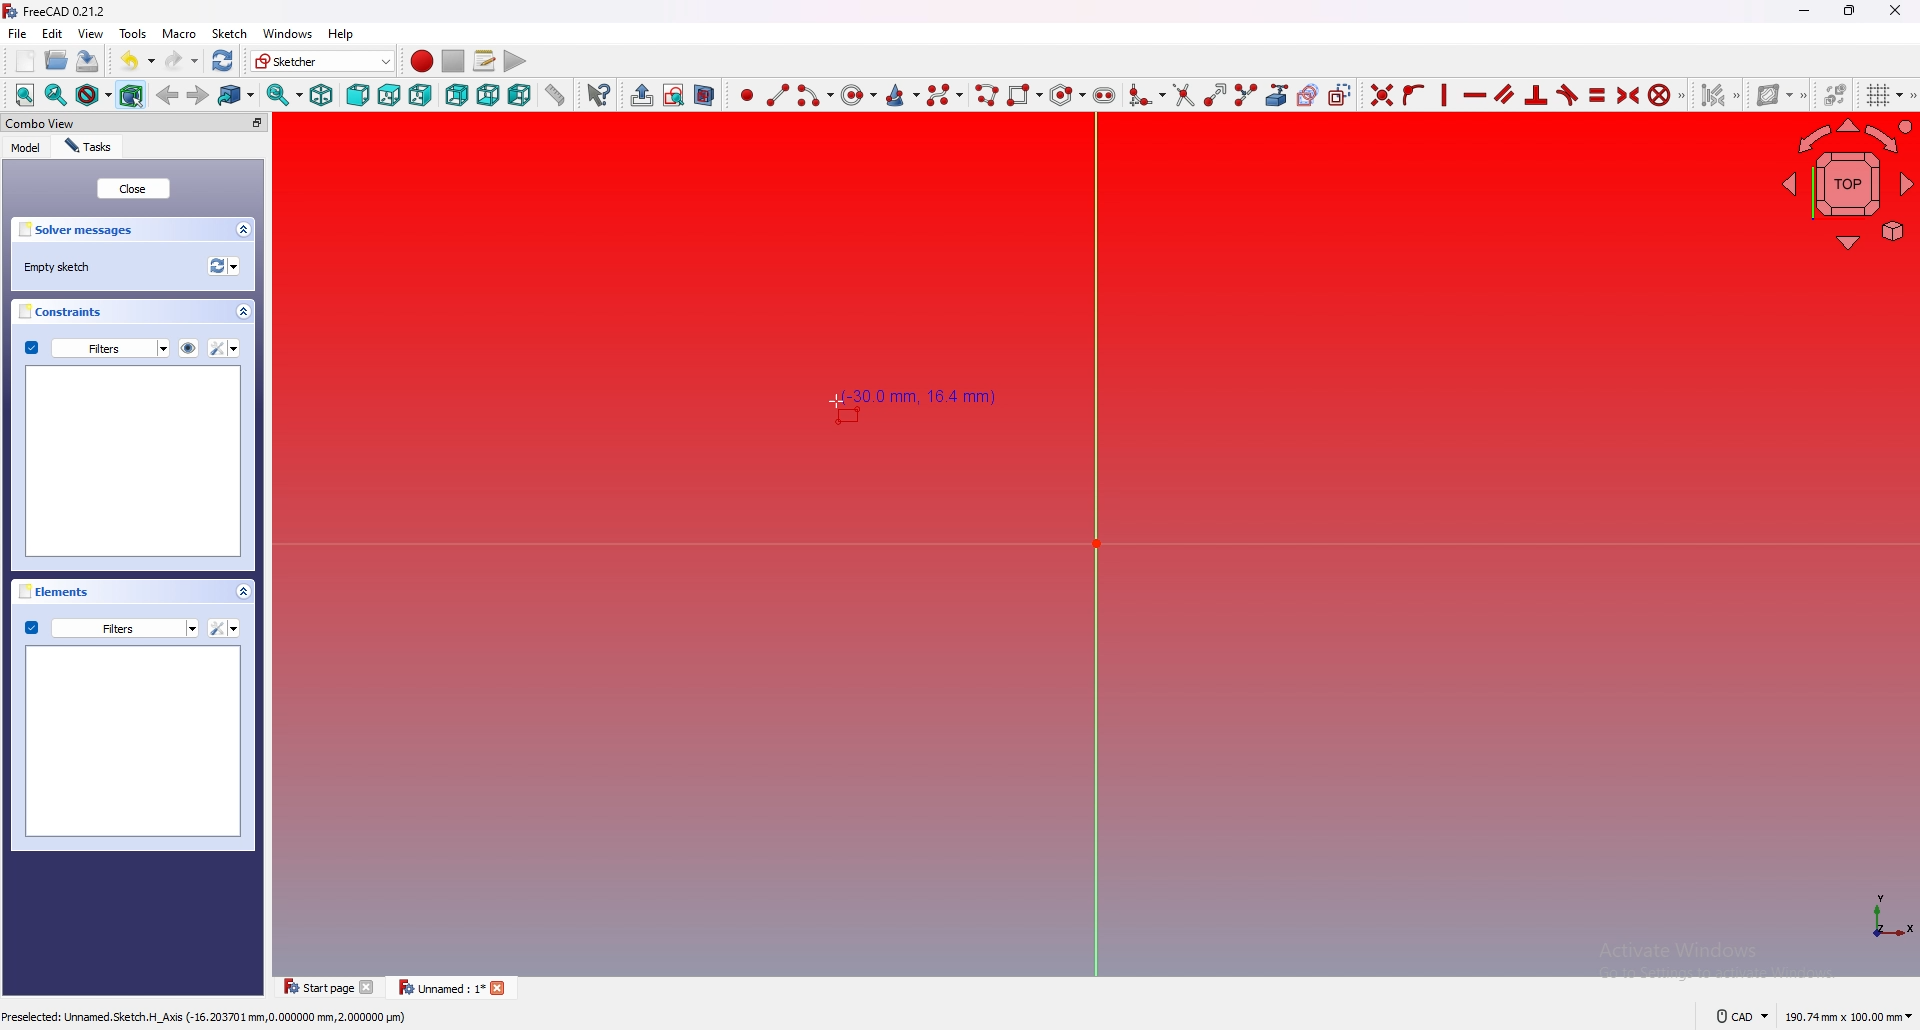 This screenshot has height=1030, width=1920. I want to click on synced view, so click(286, 95).